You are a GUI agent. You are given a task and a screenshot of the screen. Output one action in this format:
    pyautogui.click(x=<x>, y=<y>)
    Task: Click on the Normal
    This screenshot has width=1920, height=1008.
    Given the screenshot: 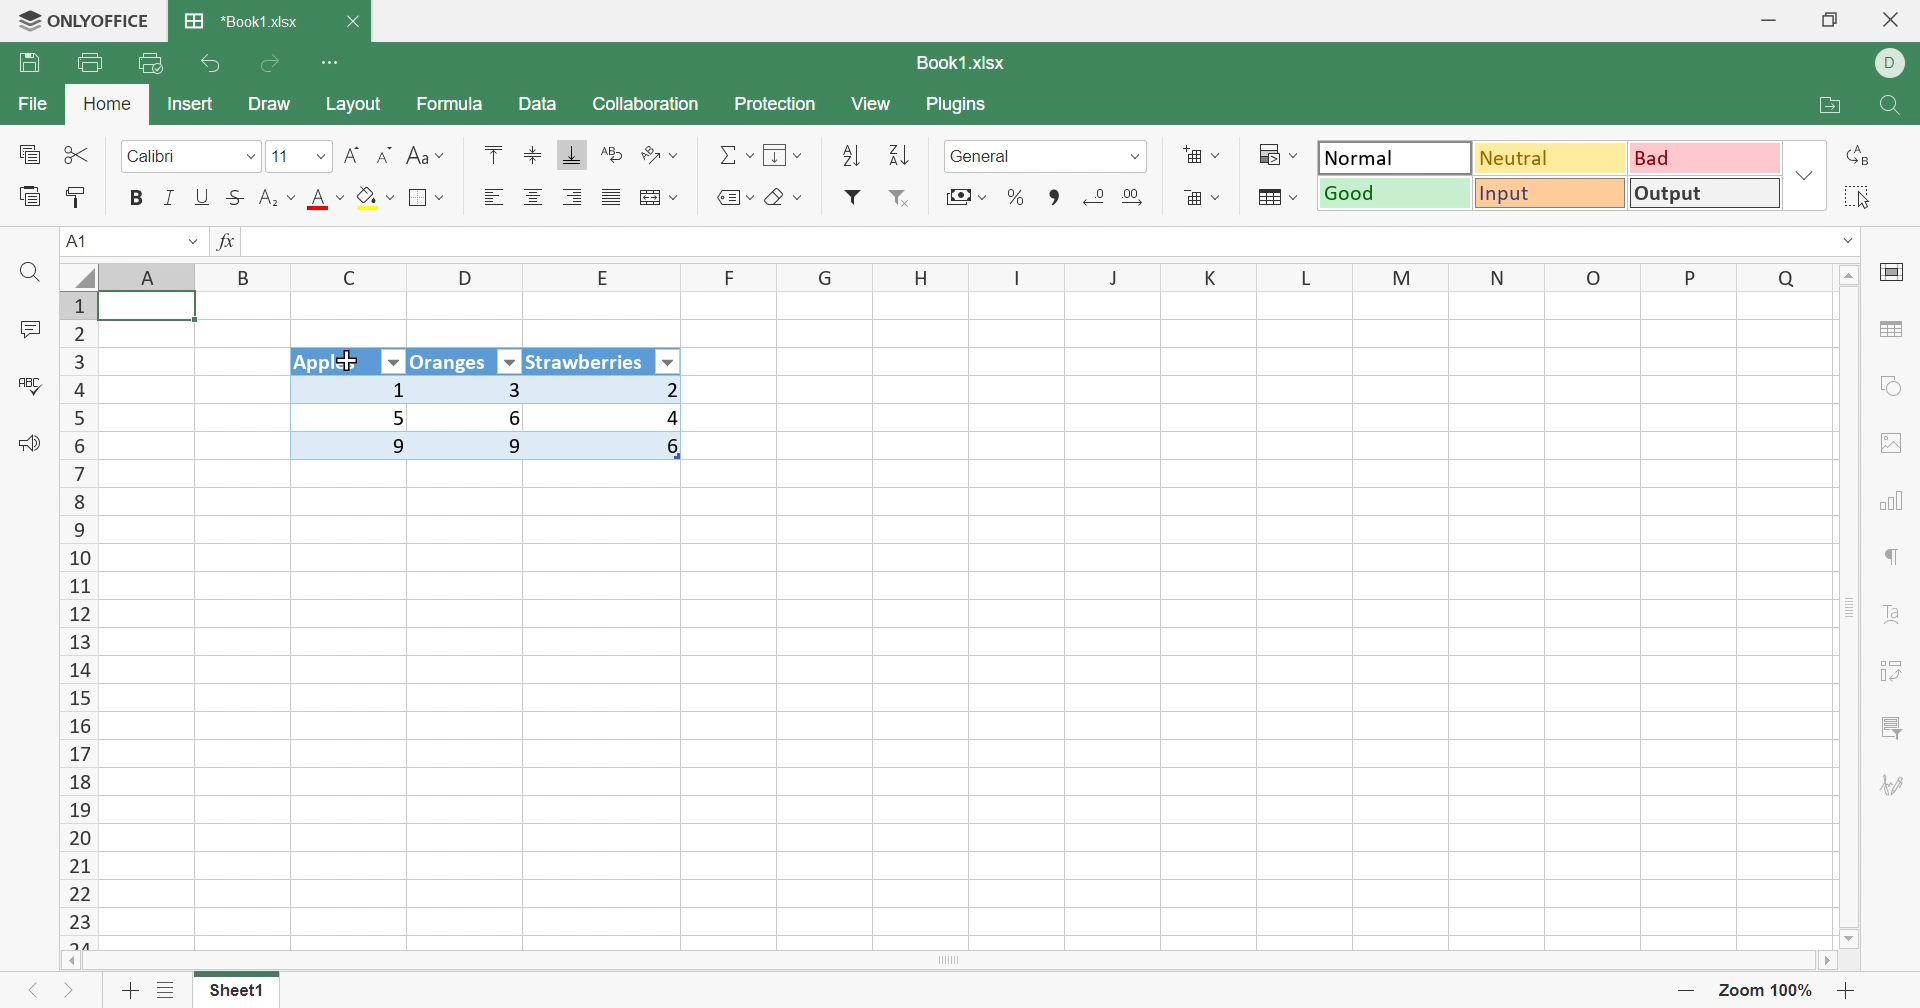 What is the action you would take?
    pyautogui.click(x=1394, y=158)
    